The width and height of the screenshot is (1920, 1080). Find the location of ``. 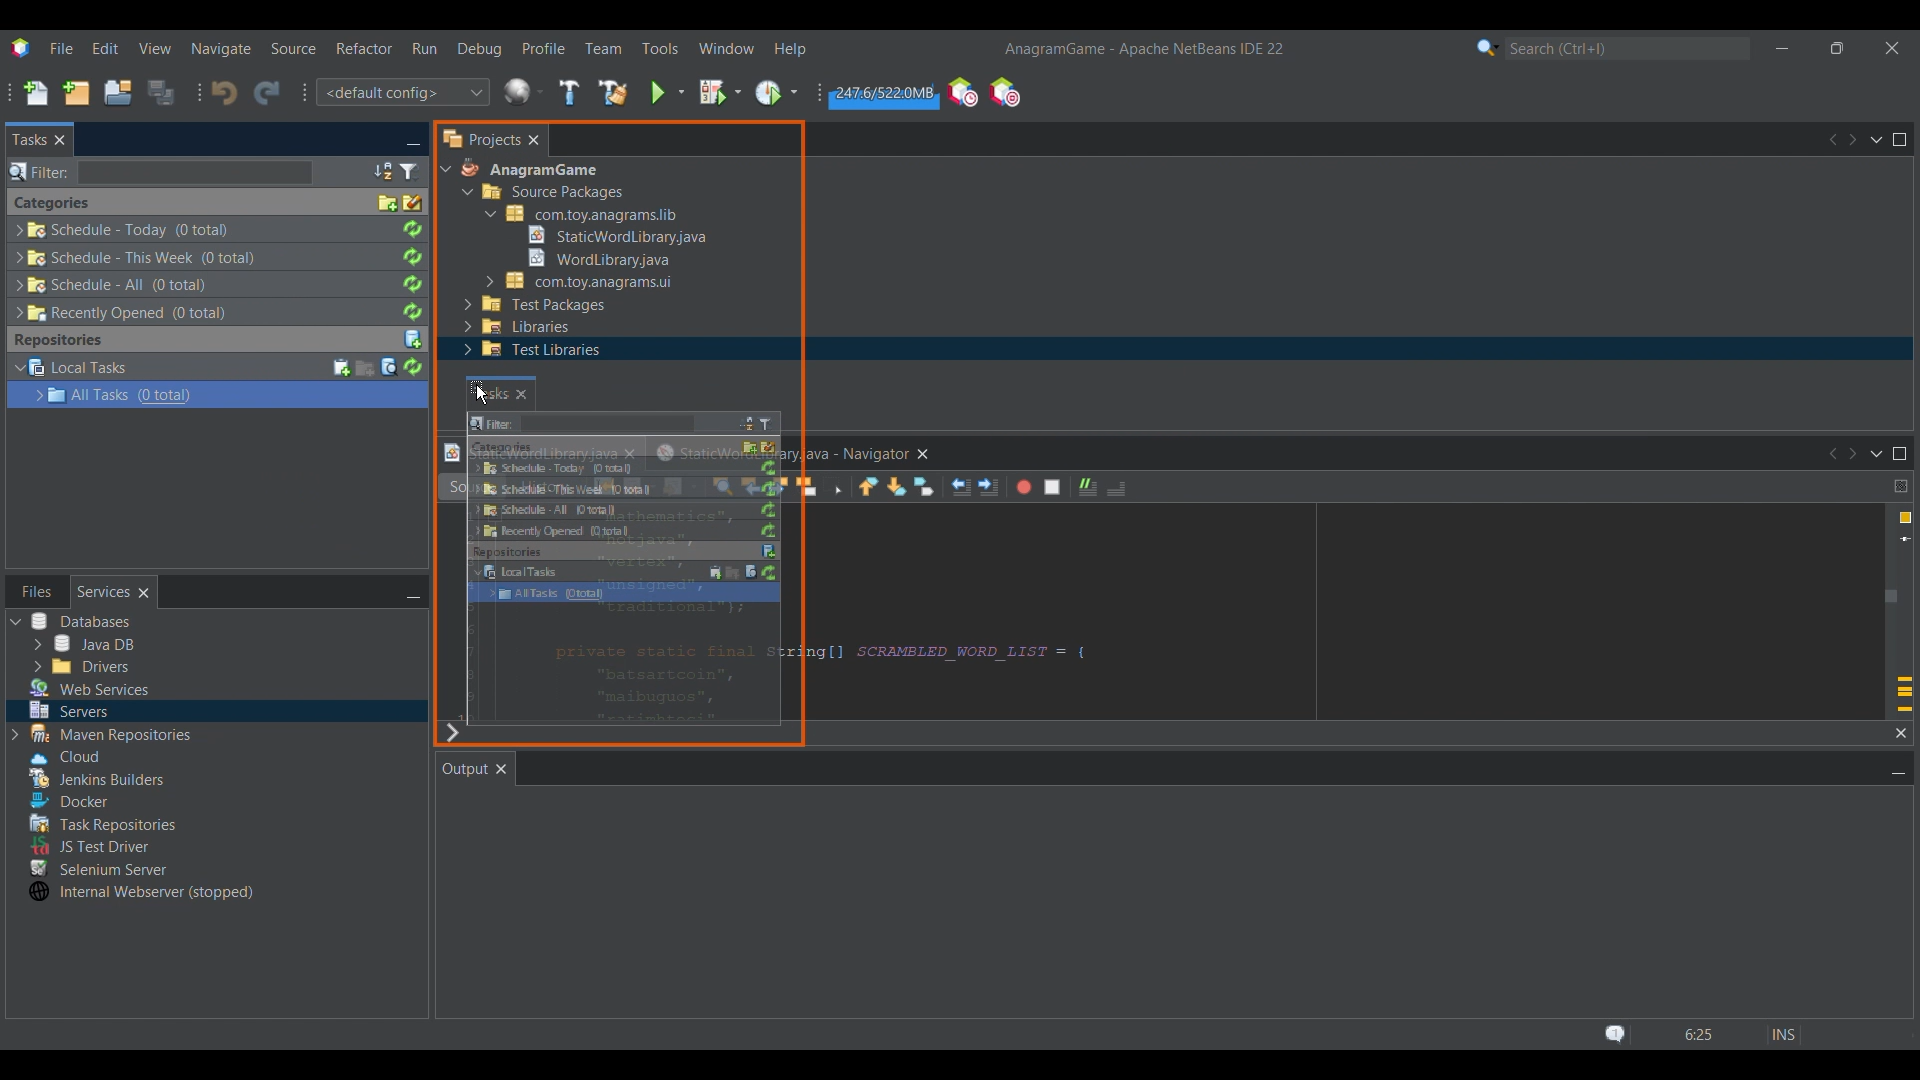

 is located at coordinates (100, 866).